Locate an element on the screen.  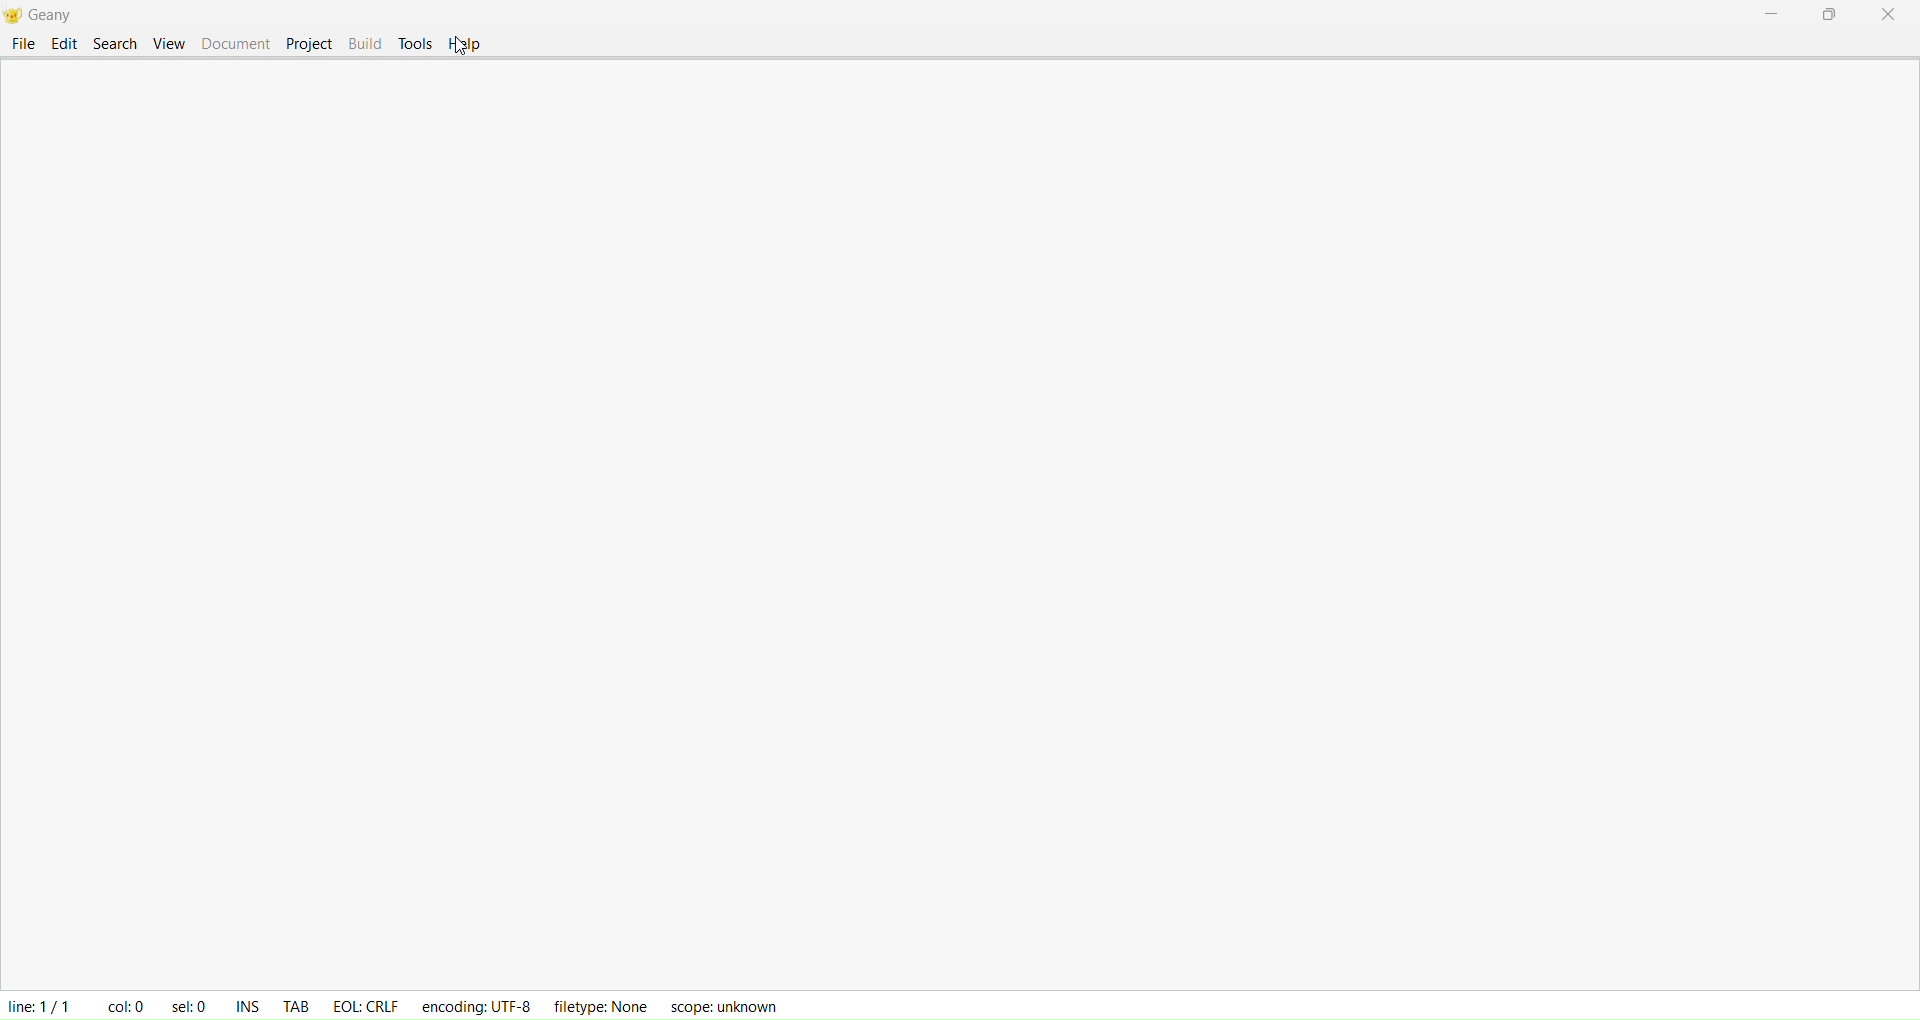
search is located at coordinates (116, 42).